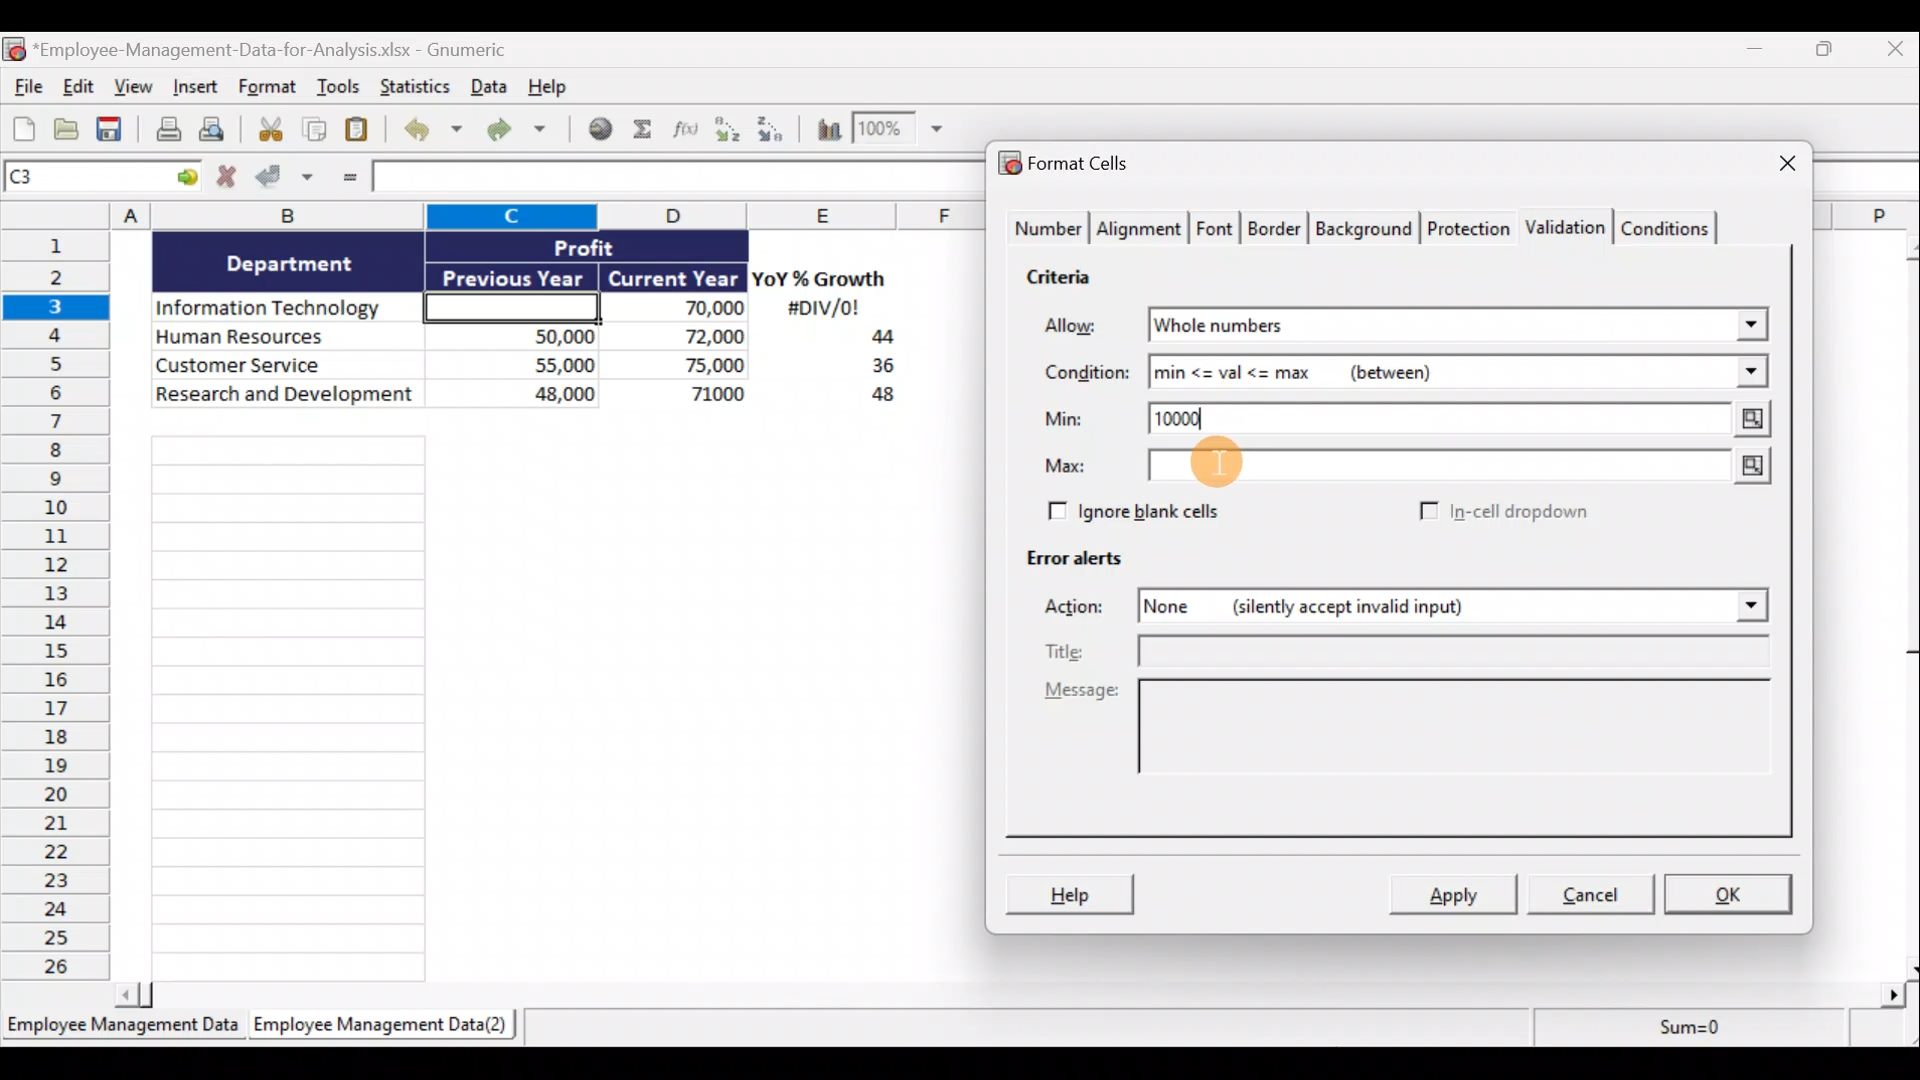 The width and height of the screenshot is (1920, 1080). Describe the element at coordinates (1403, 739) in the screenshot. I see `Message` at that location.